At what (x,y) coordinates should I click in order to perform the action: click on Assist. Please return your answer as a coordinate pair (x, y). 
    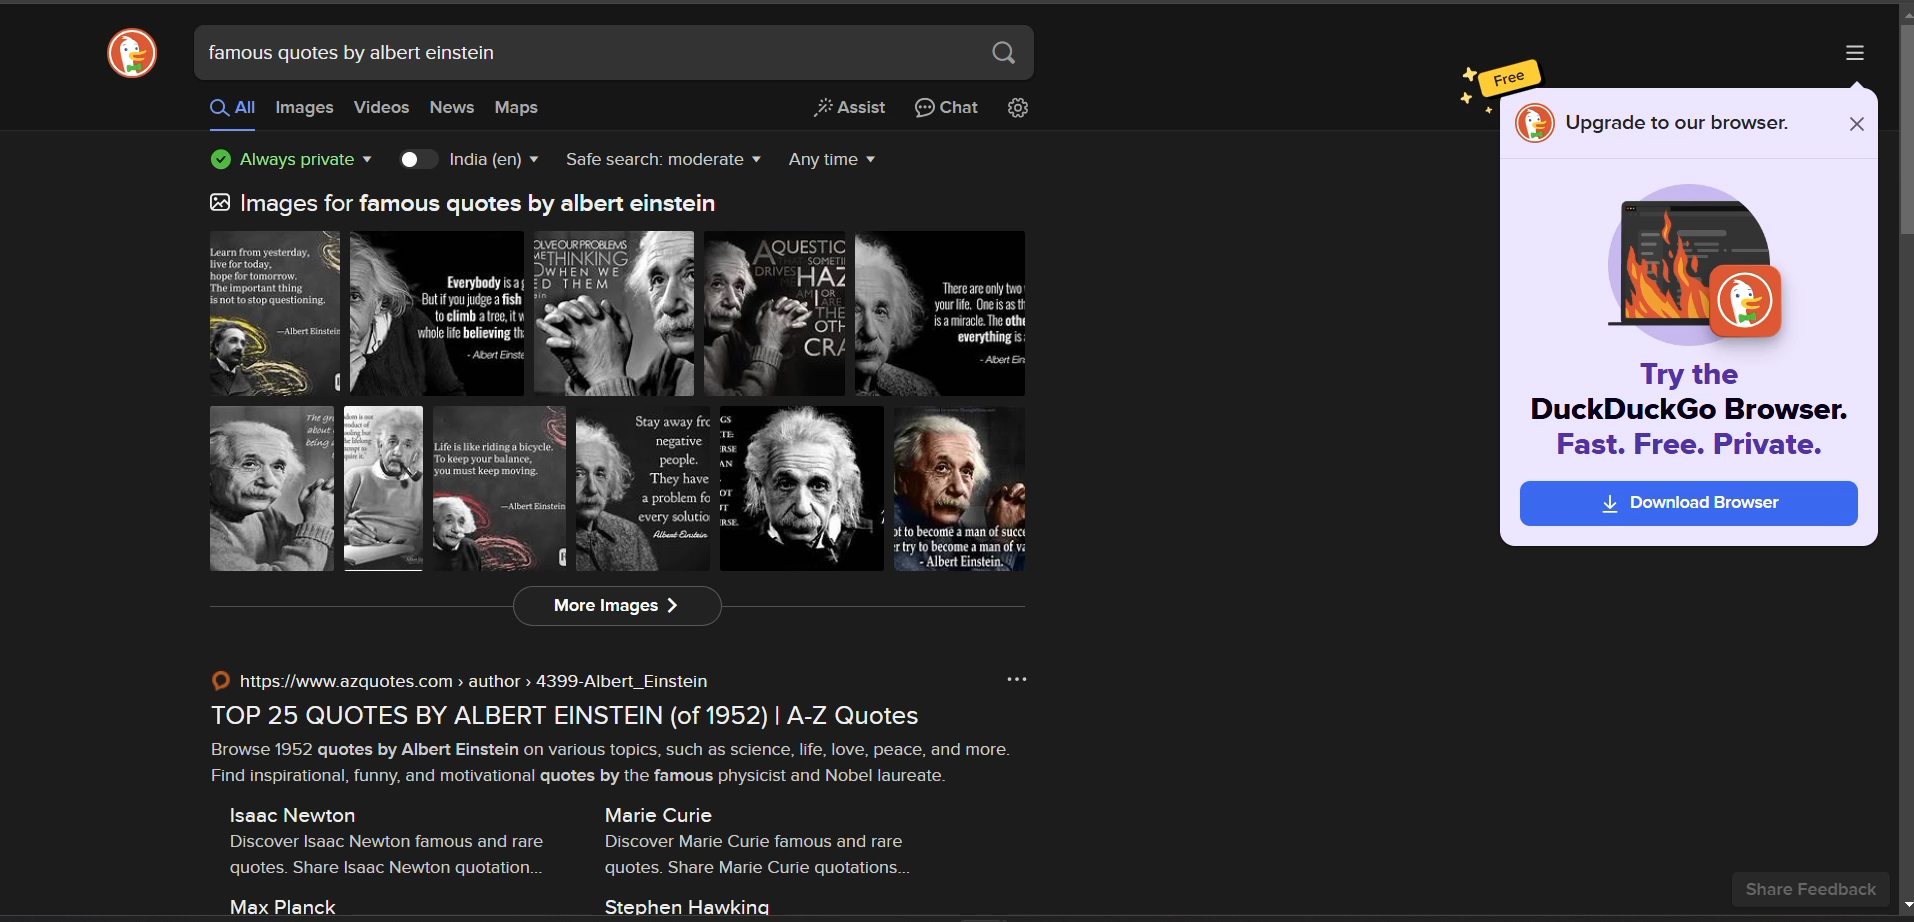
    Looking at the image, I should click on (853, 111).